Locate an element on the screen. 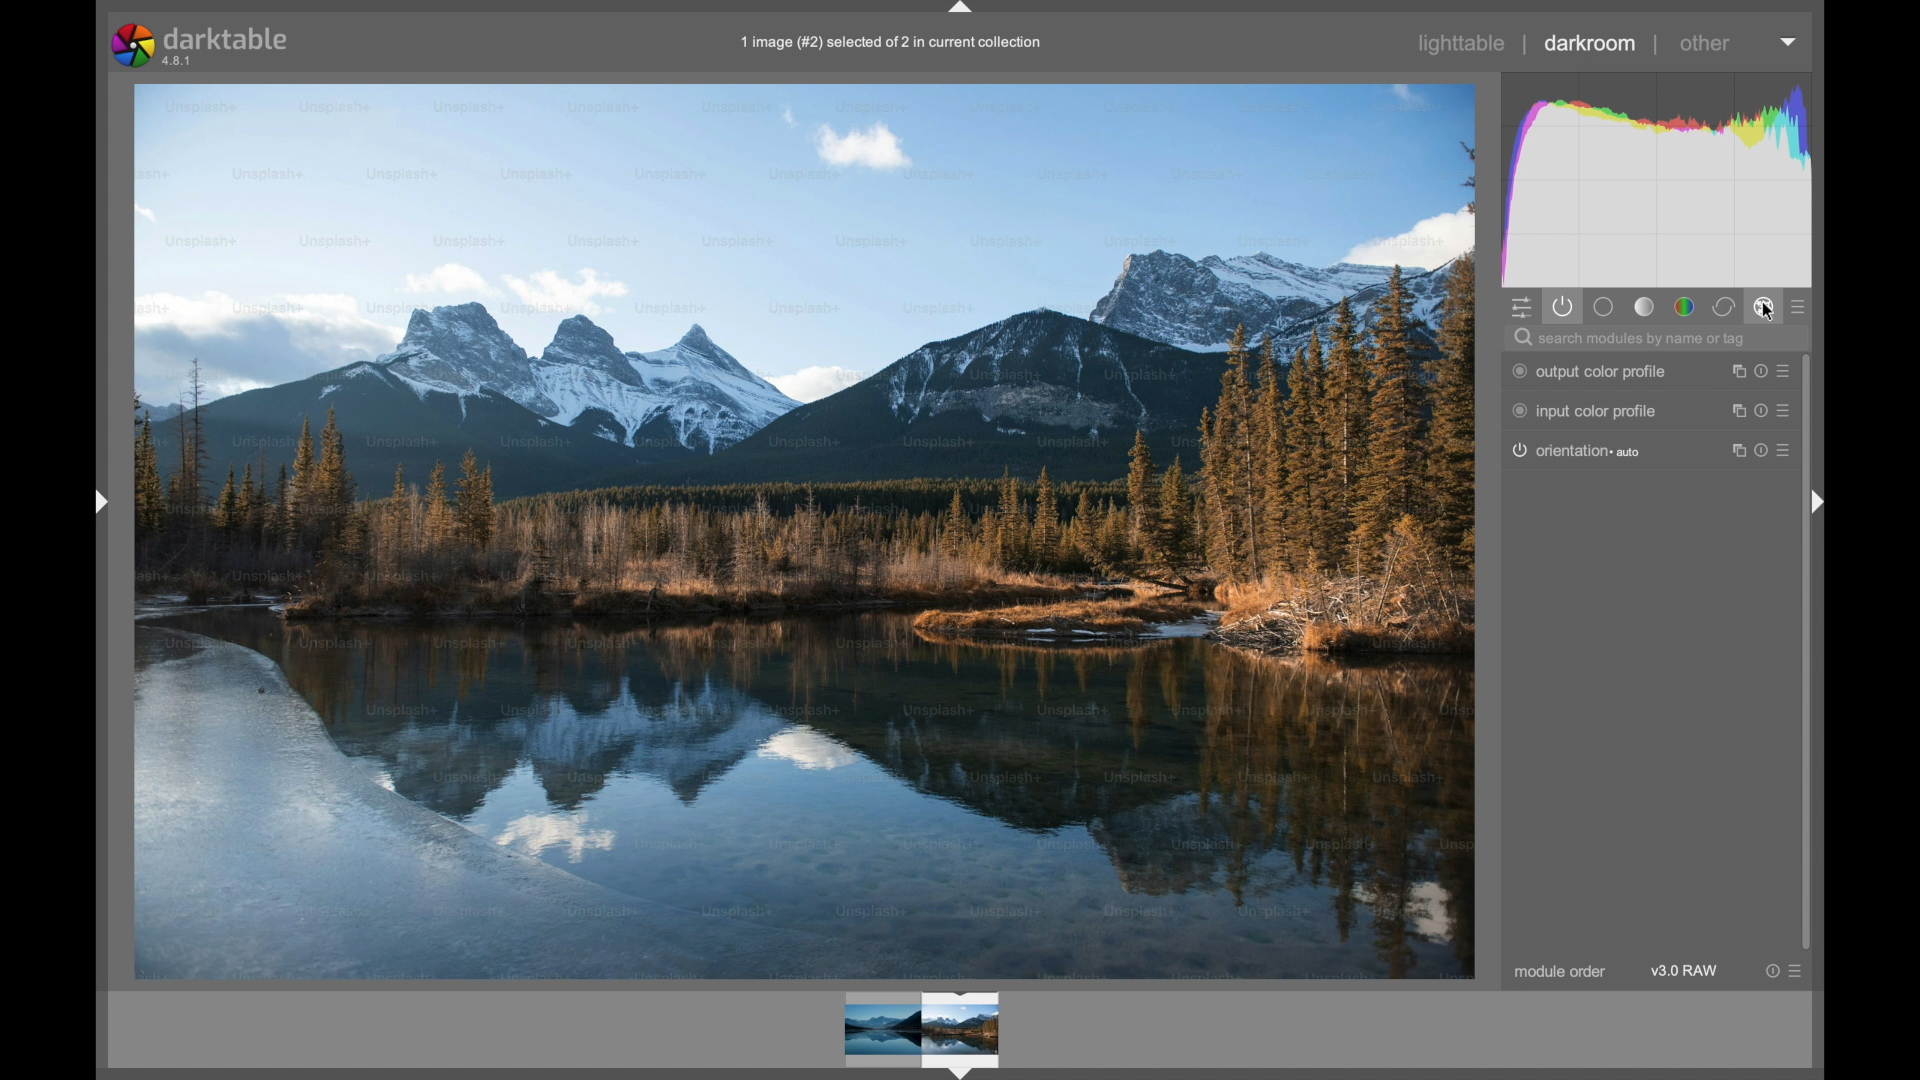  other is located at coordinates (1703, 43).